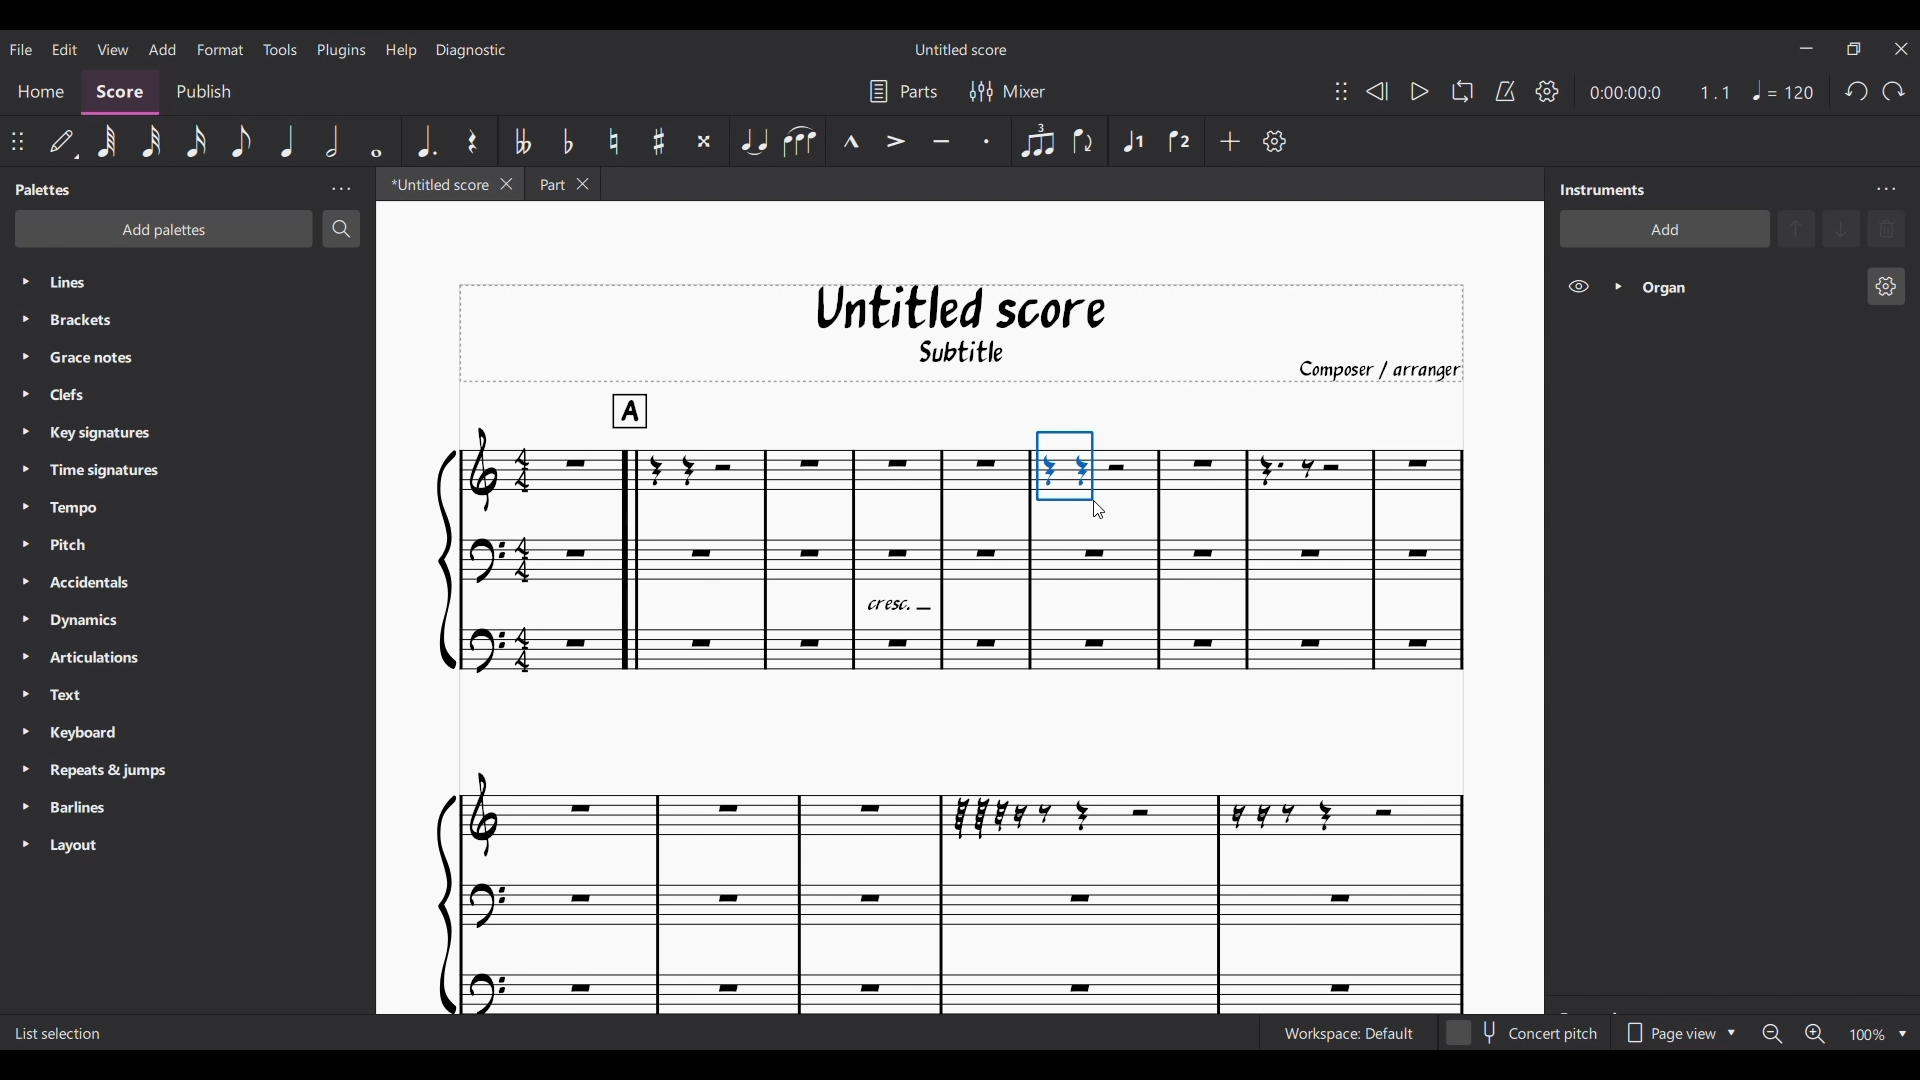  I want to click on Change position of toolbar attached, so click(18, 142).